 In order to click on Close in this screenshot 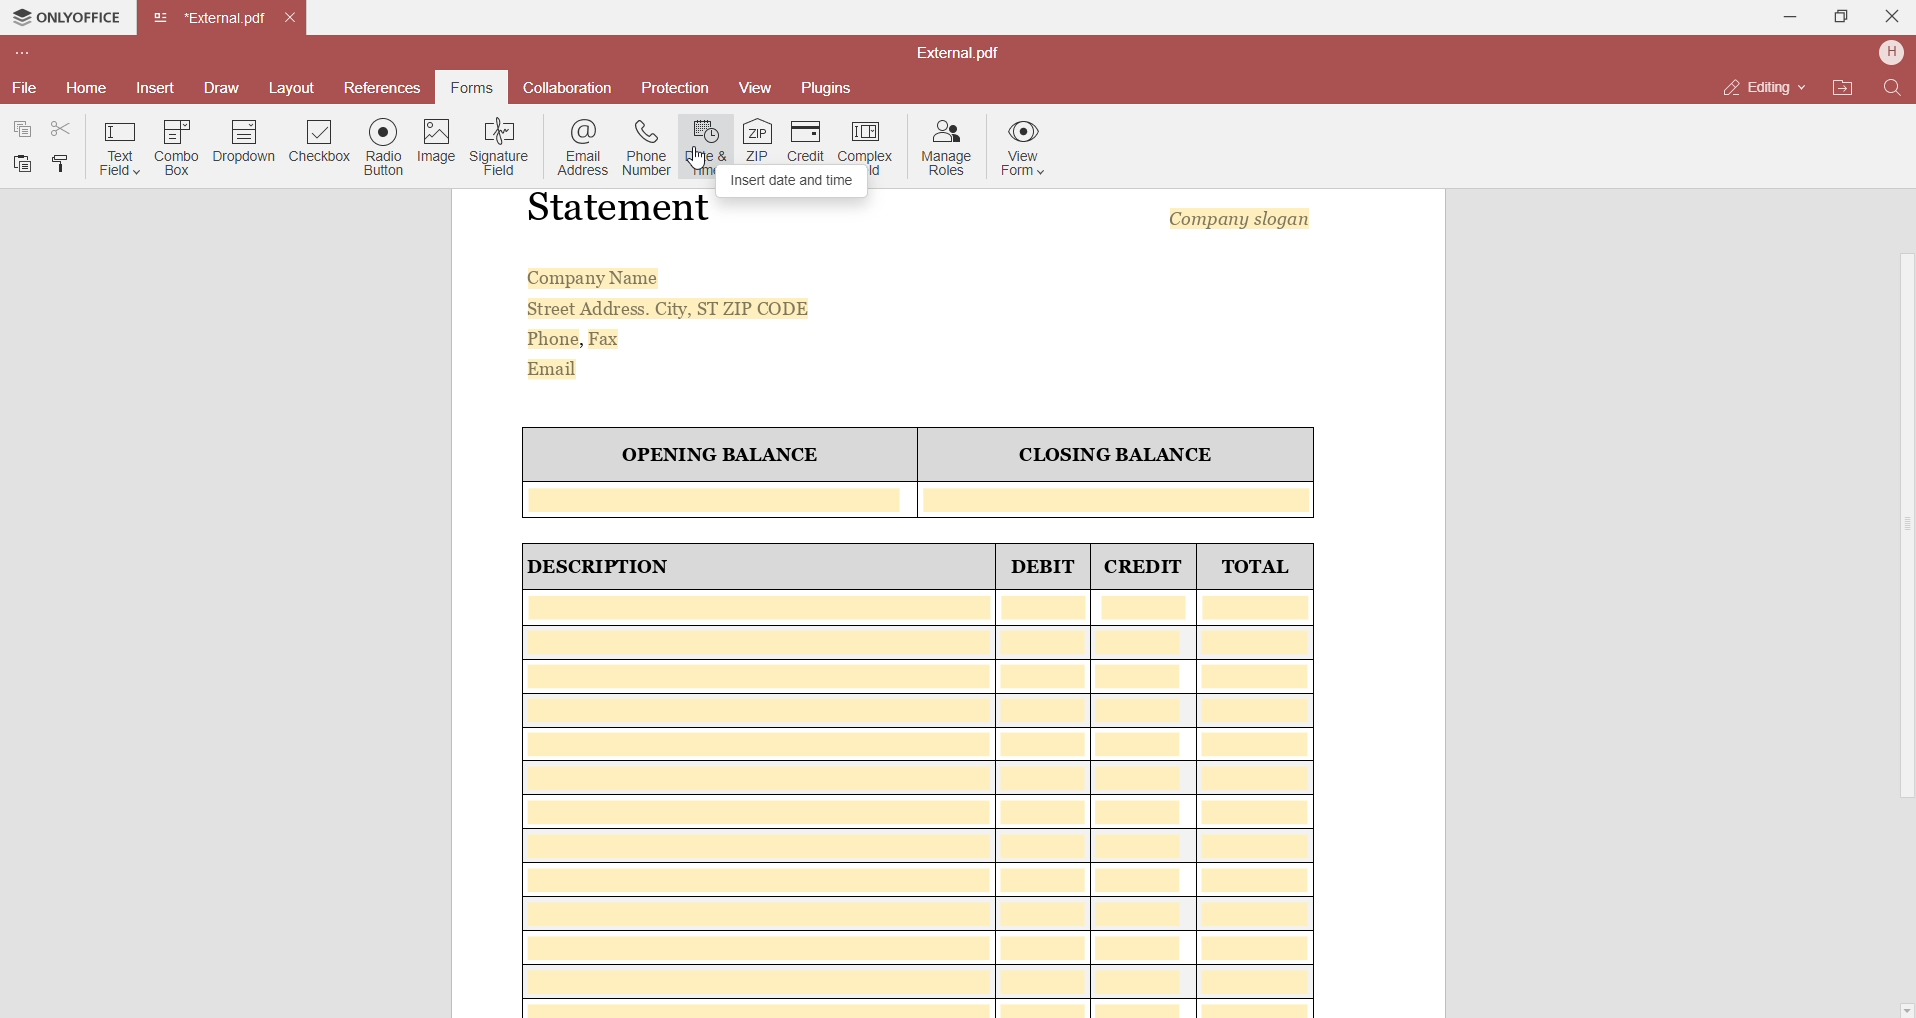, I will do `click(1889, 17)`.